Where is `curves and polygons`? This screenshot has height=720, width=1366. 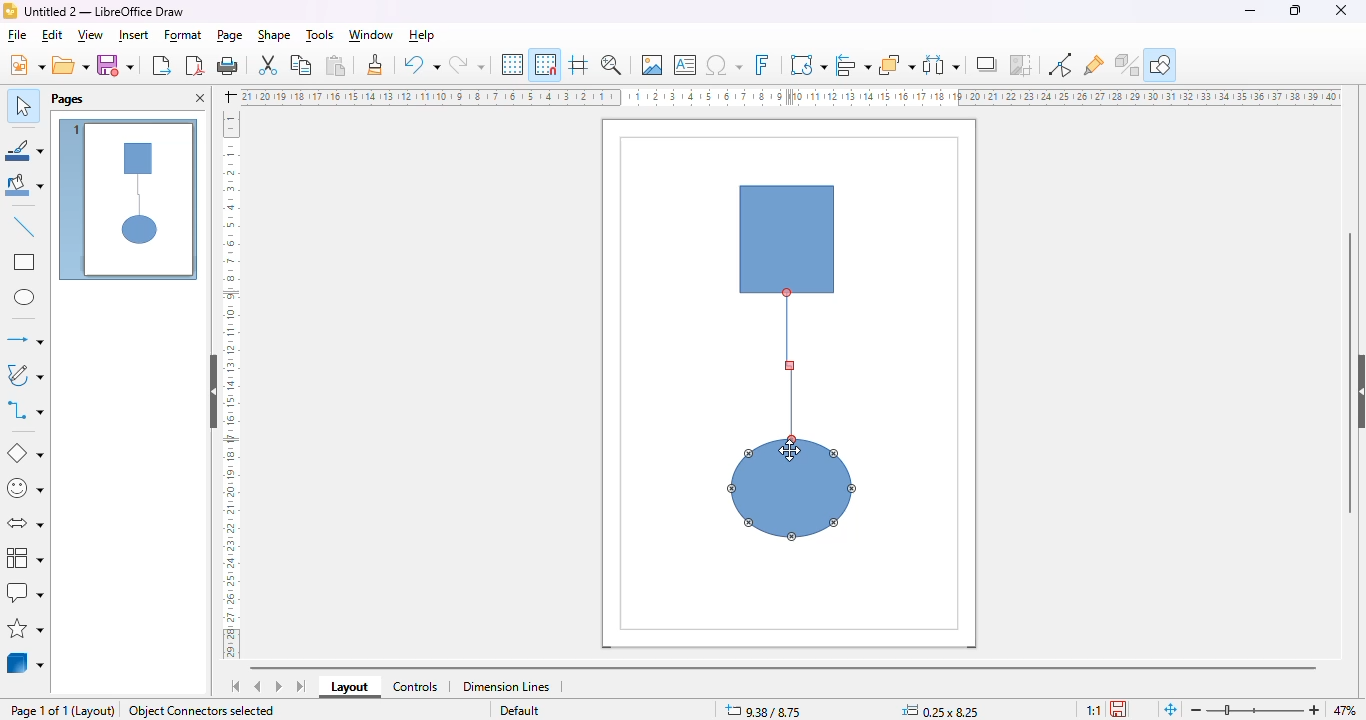 curves and polygons is located at coordinates (26, 376).